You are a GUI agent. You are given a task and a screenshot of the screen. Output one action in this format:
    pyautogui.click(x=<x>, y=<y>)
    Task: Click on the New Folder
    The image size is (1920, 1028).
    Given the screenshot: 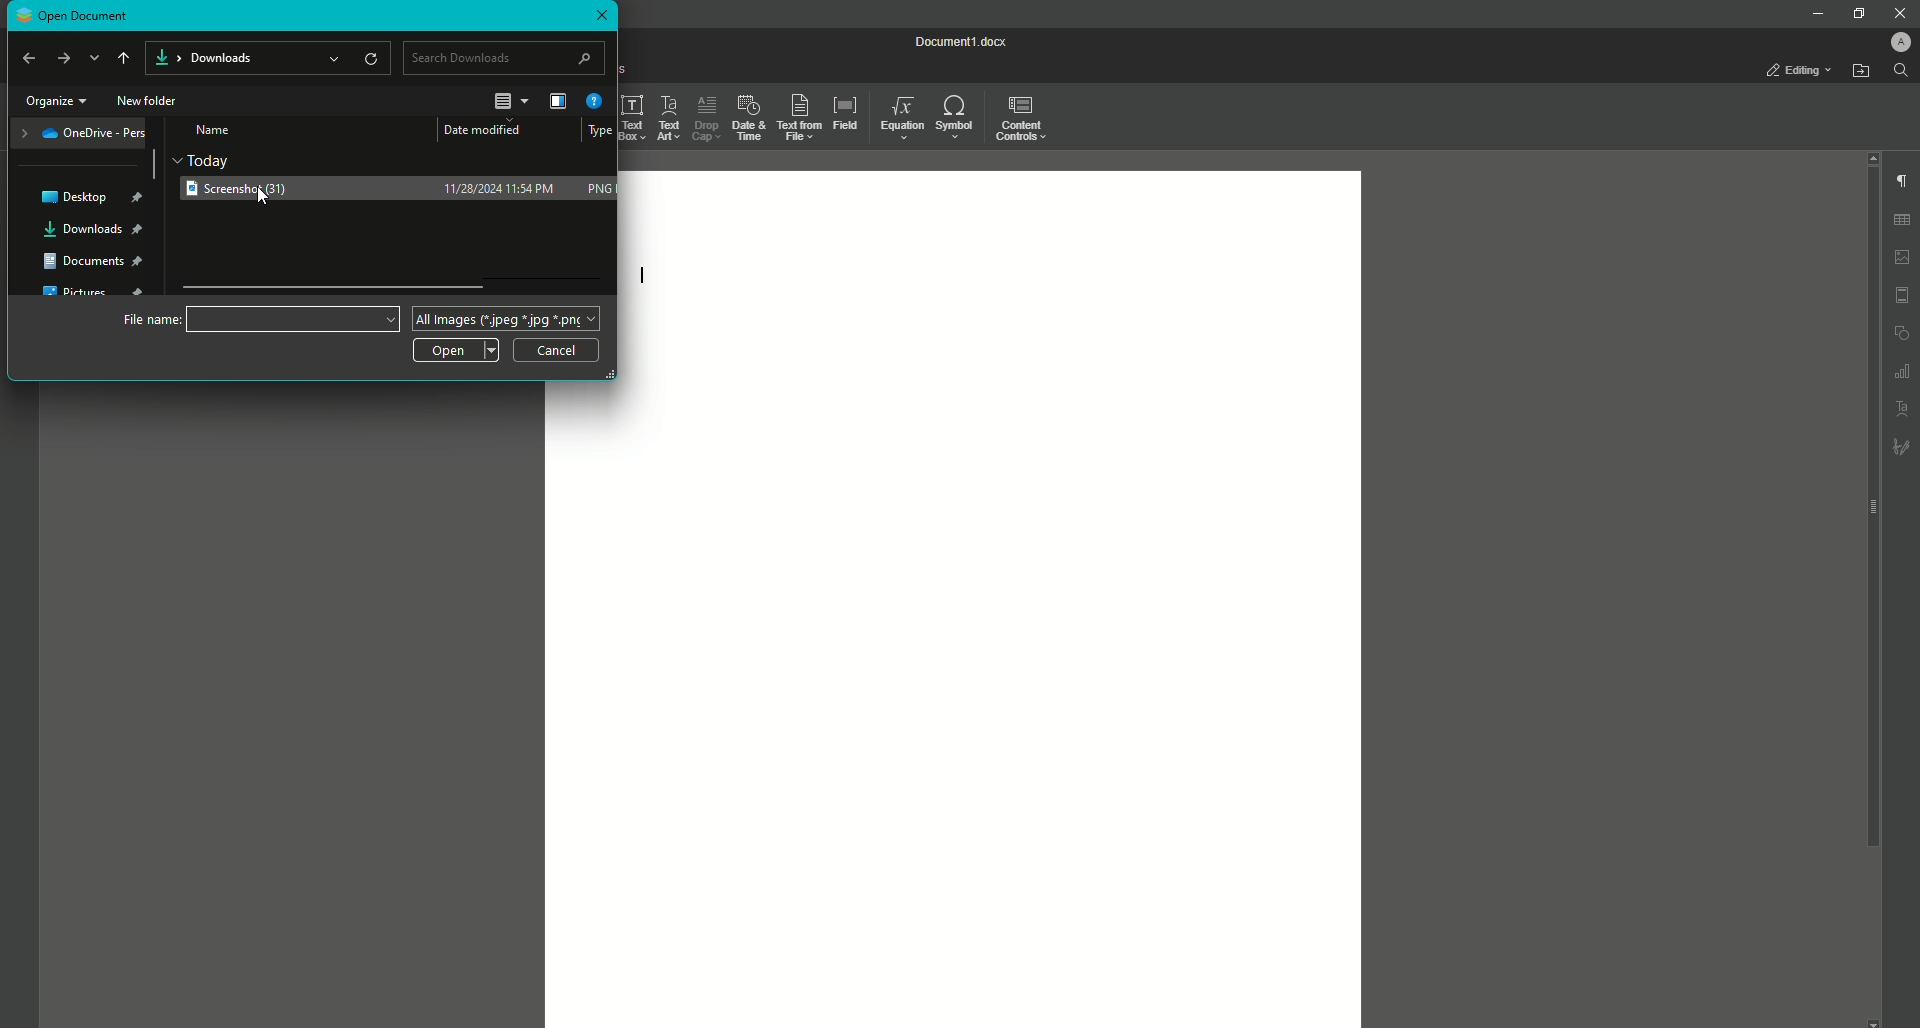 What is the action you would take?
    pyautogui.click(x=152, y=100)
    